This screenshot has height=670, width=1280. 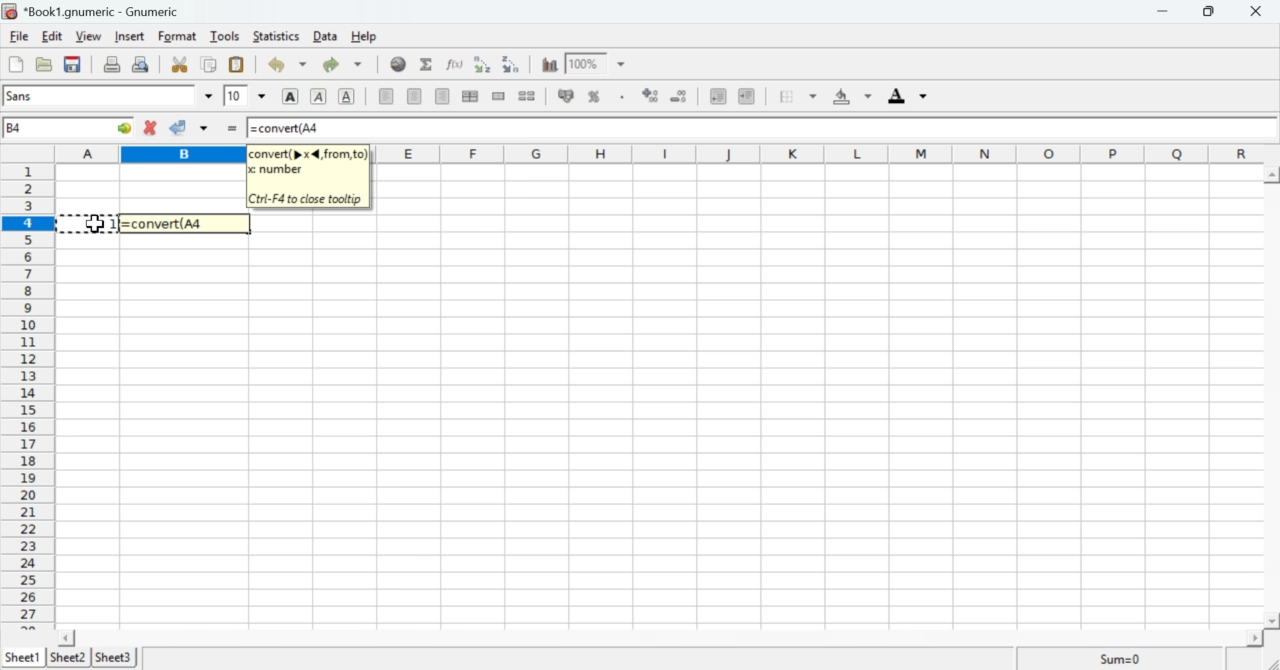 What do you see at coordinates (15, 65) in the screenshot?
I see `Create a new workbook` at bounding box center [15, 65].